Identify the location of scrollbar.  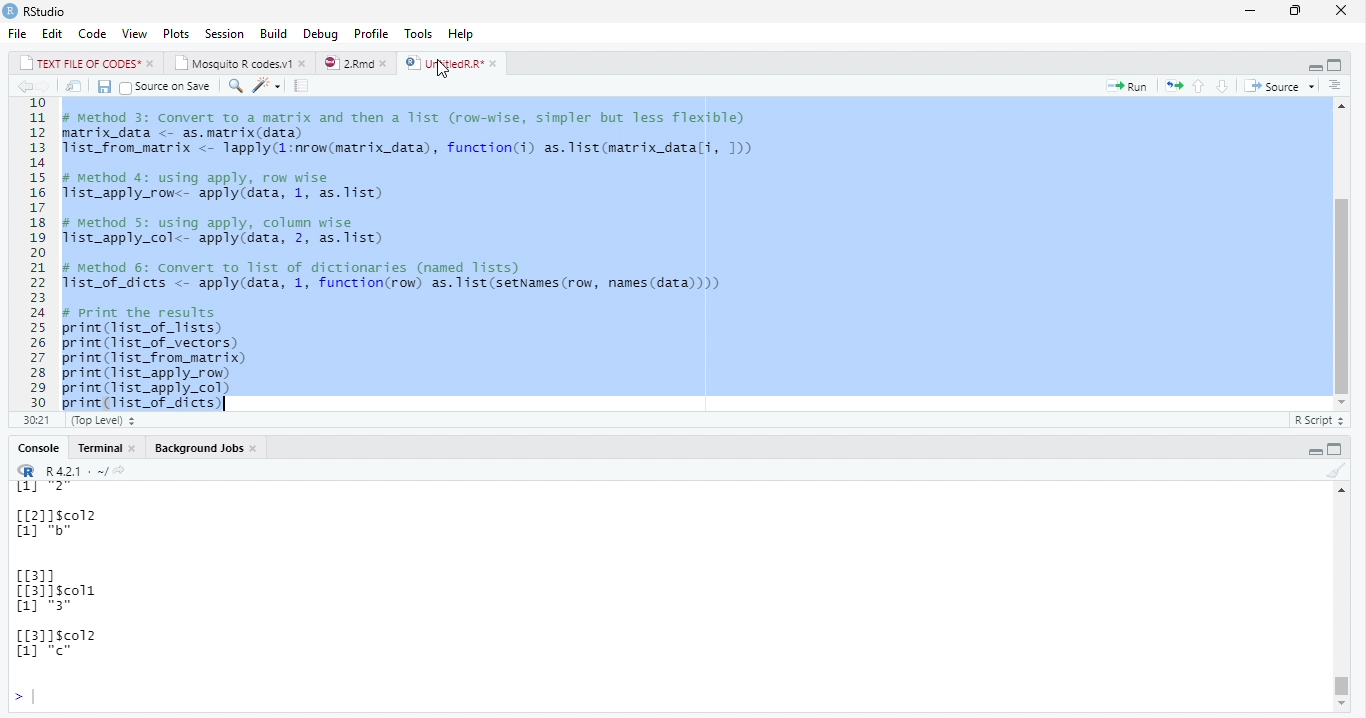
(1341, 254).